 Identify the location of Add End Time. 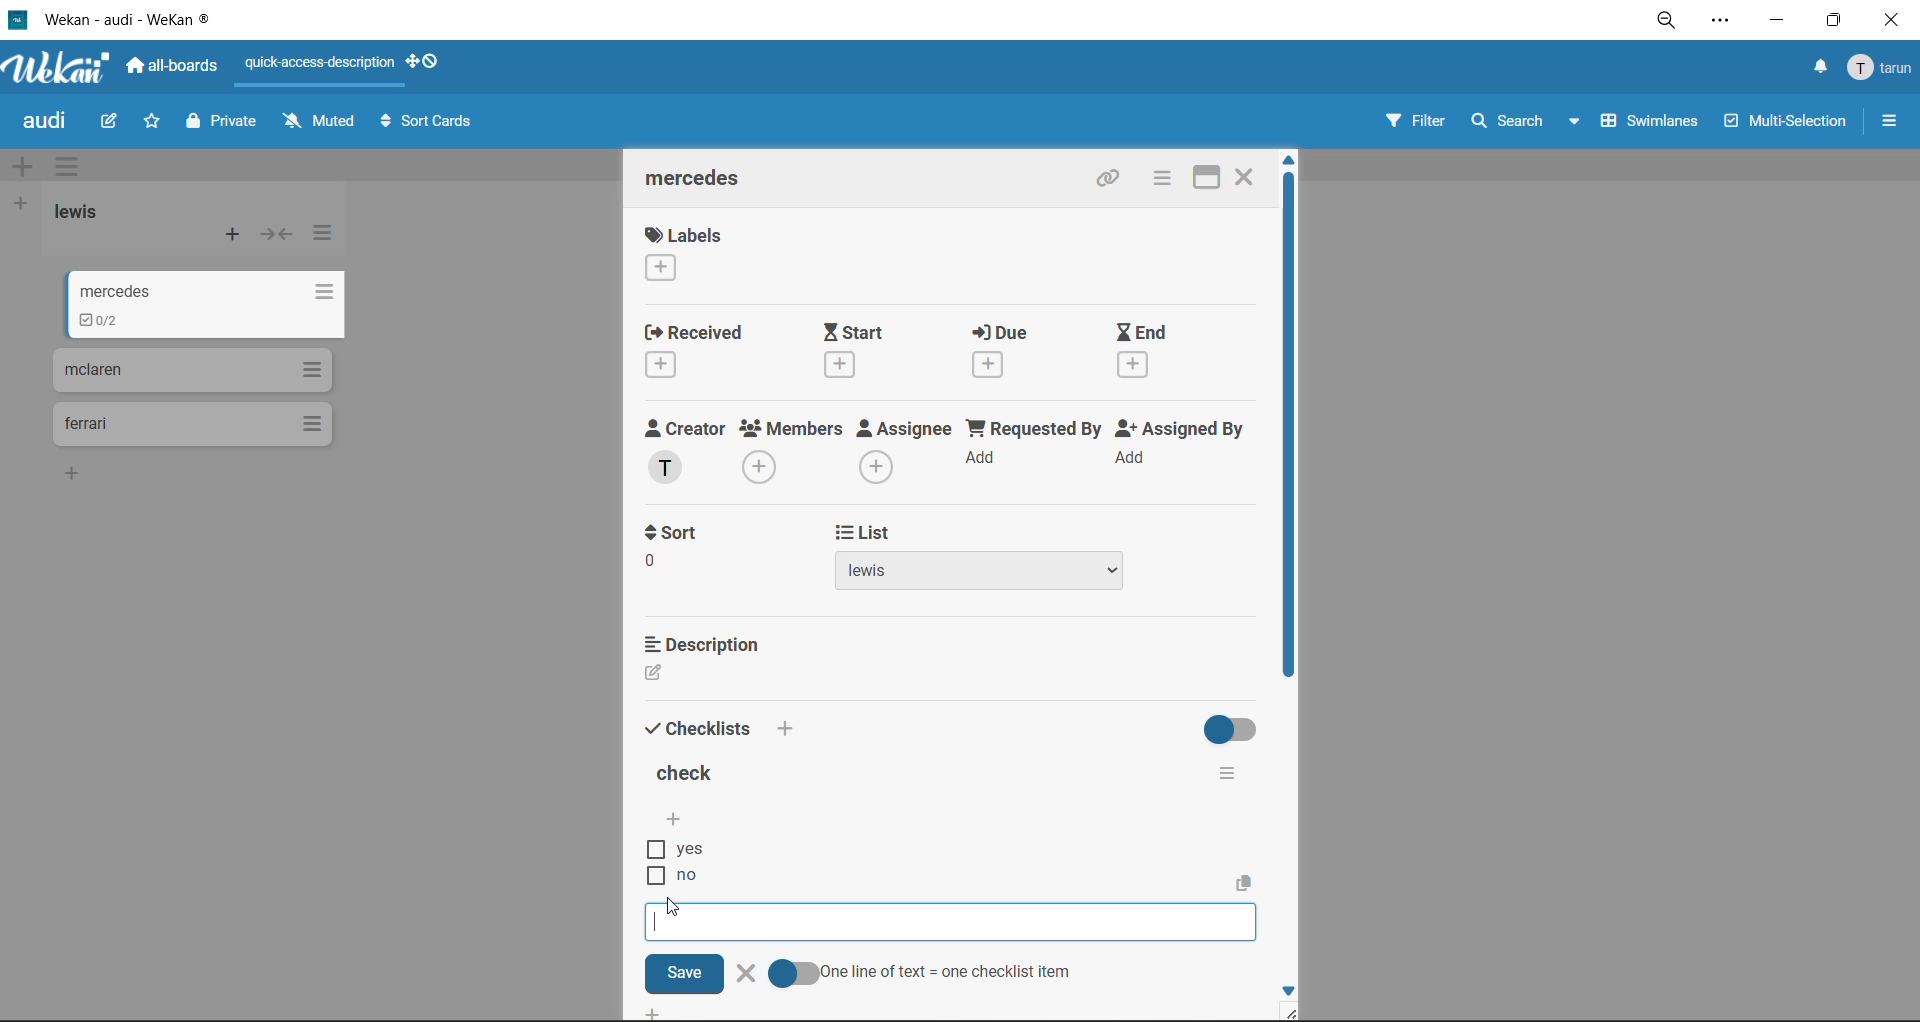
(1140, 365).